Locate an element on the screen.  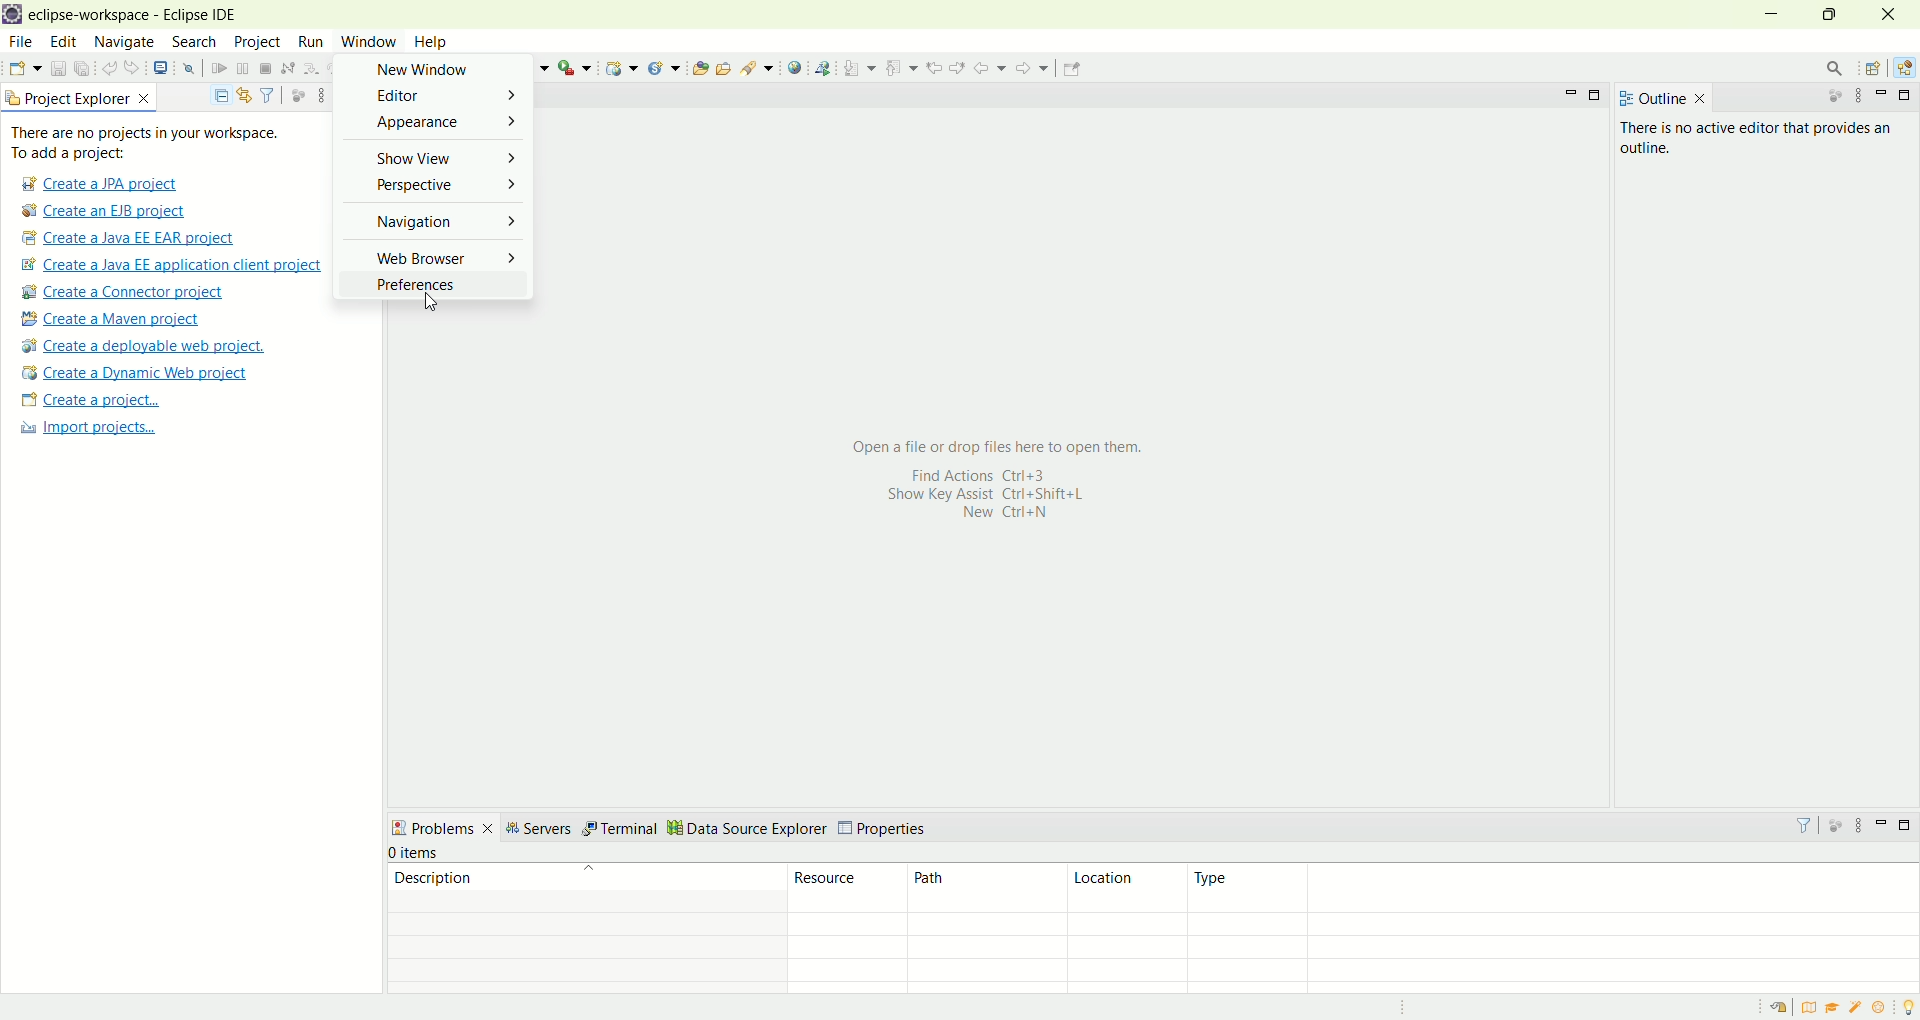
undo is located at coordinates (111, 69).